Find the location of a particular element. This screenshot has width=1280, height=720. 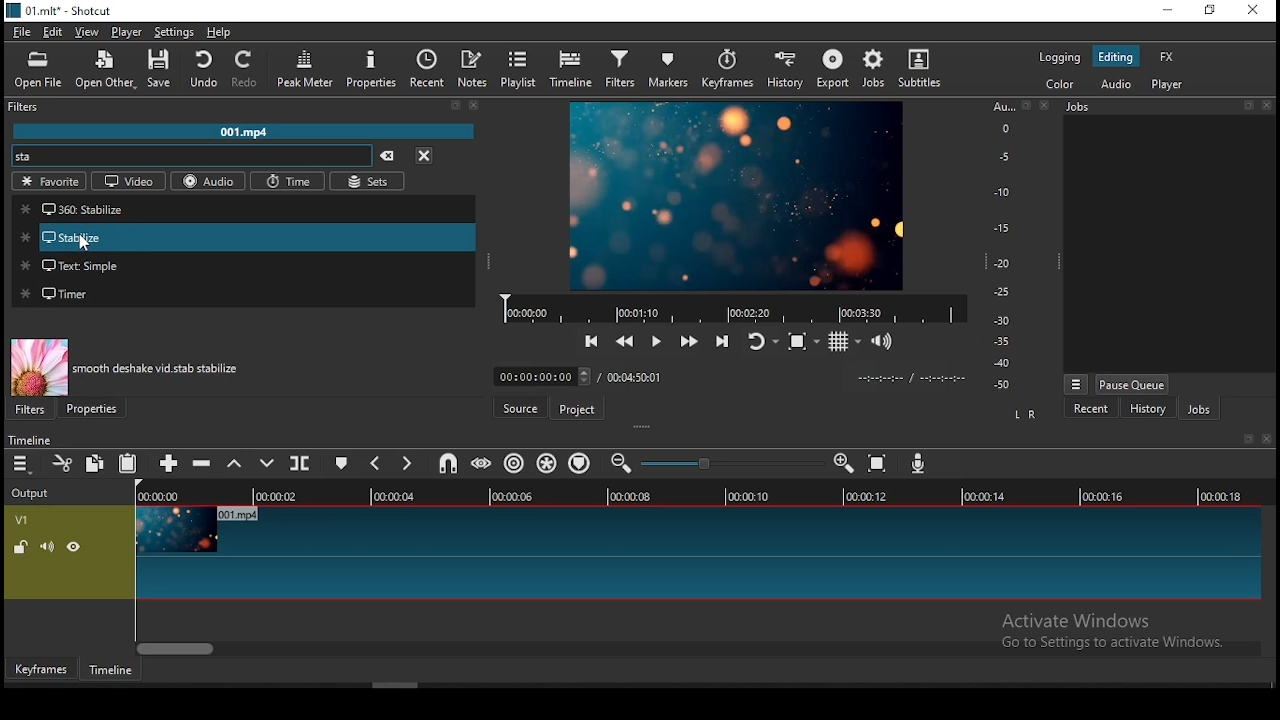

history is located at coordinates (787, 69).